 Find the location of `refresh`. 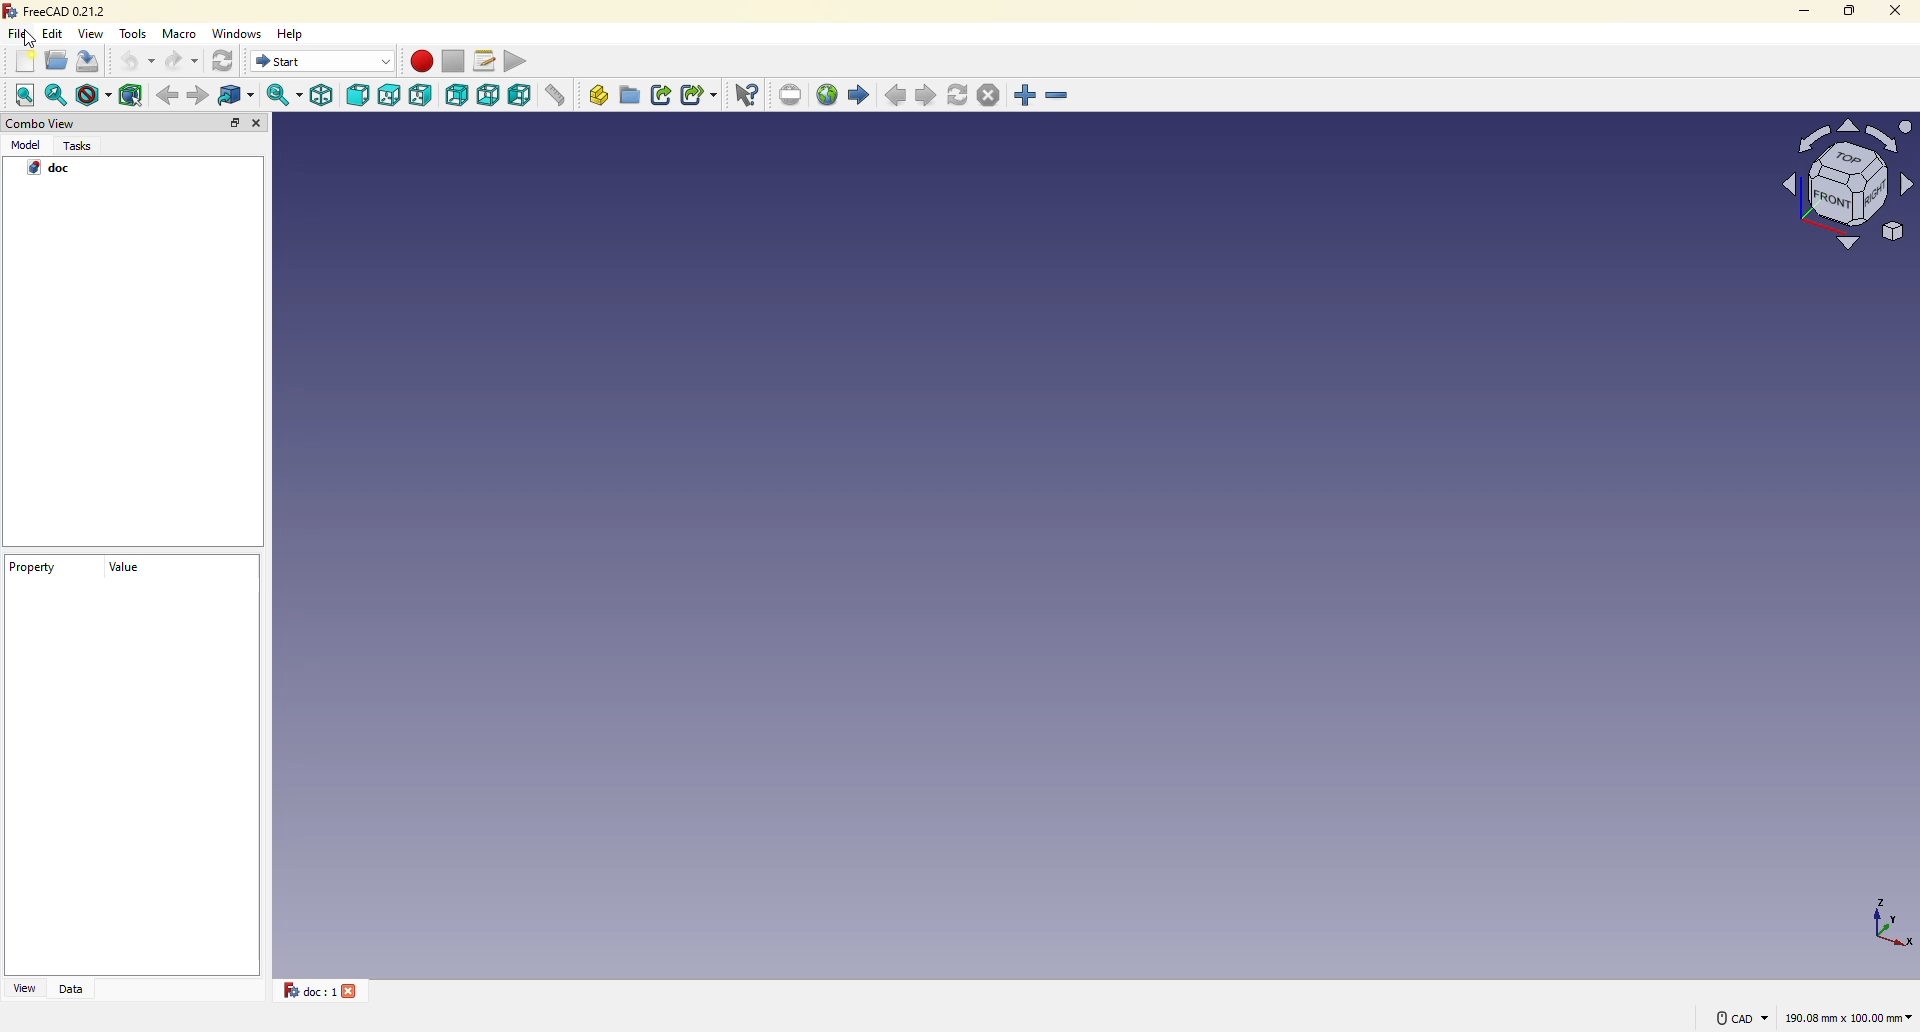

refresh is located at coordinates (226, 62).